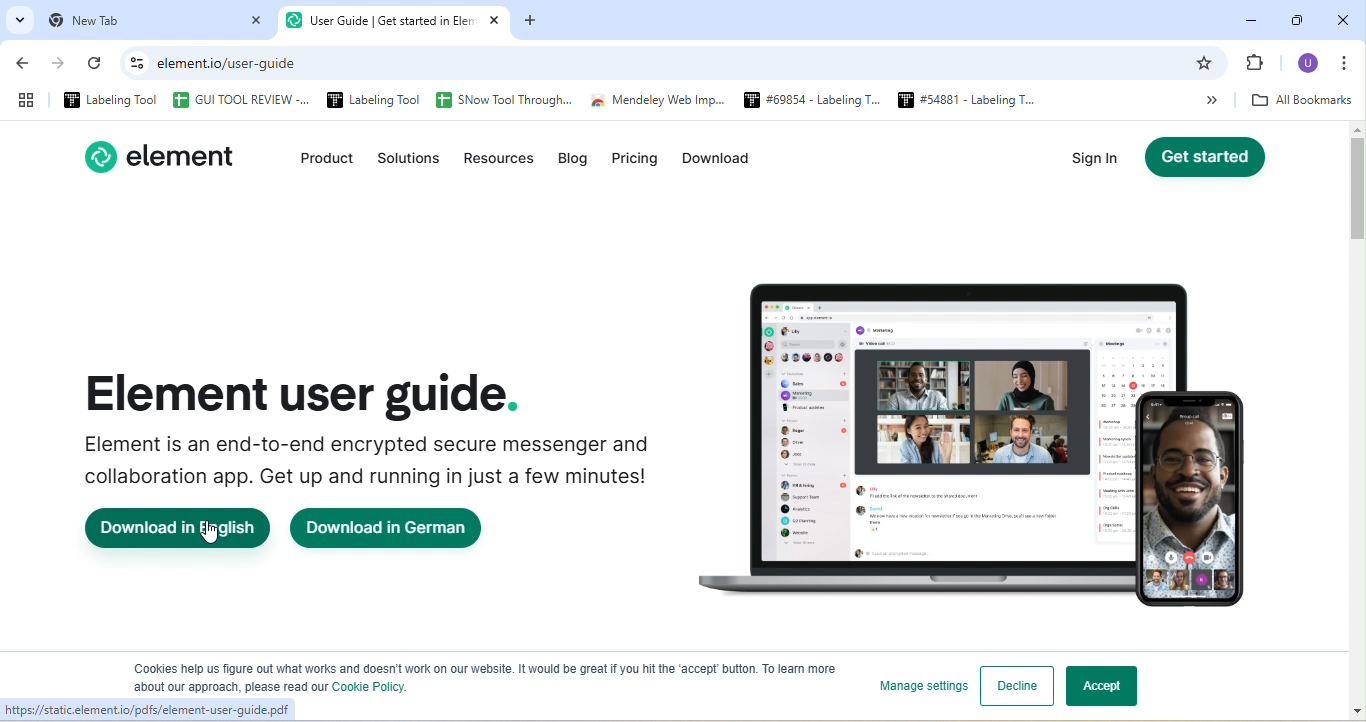  Describe the element at coordinates (1309, 64) in the screenshot. I see `u Profile` at that location.